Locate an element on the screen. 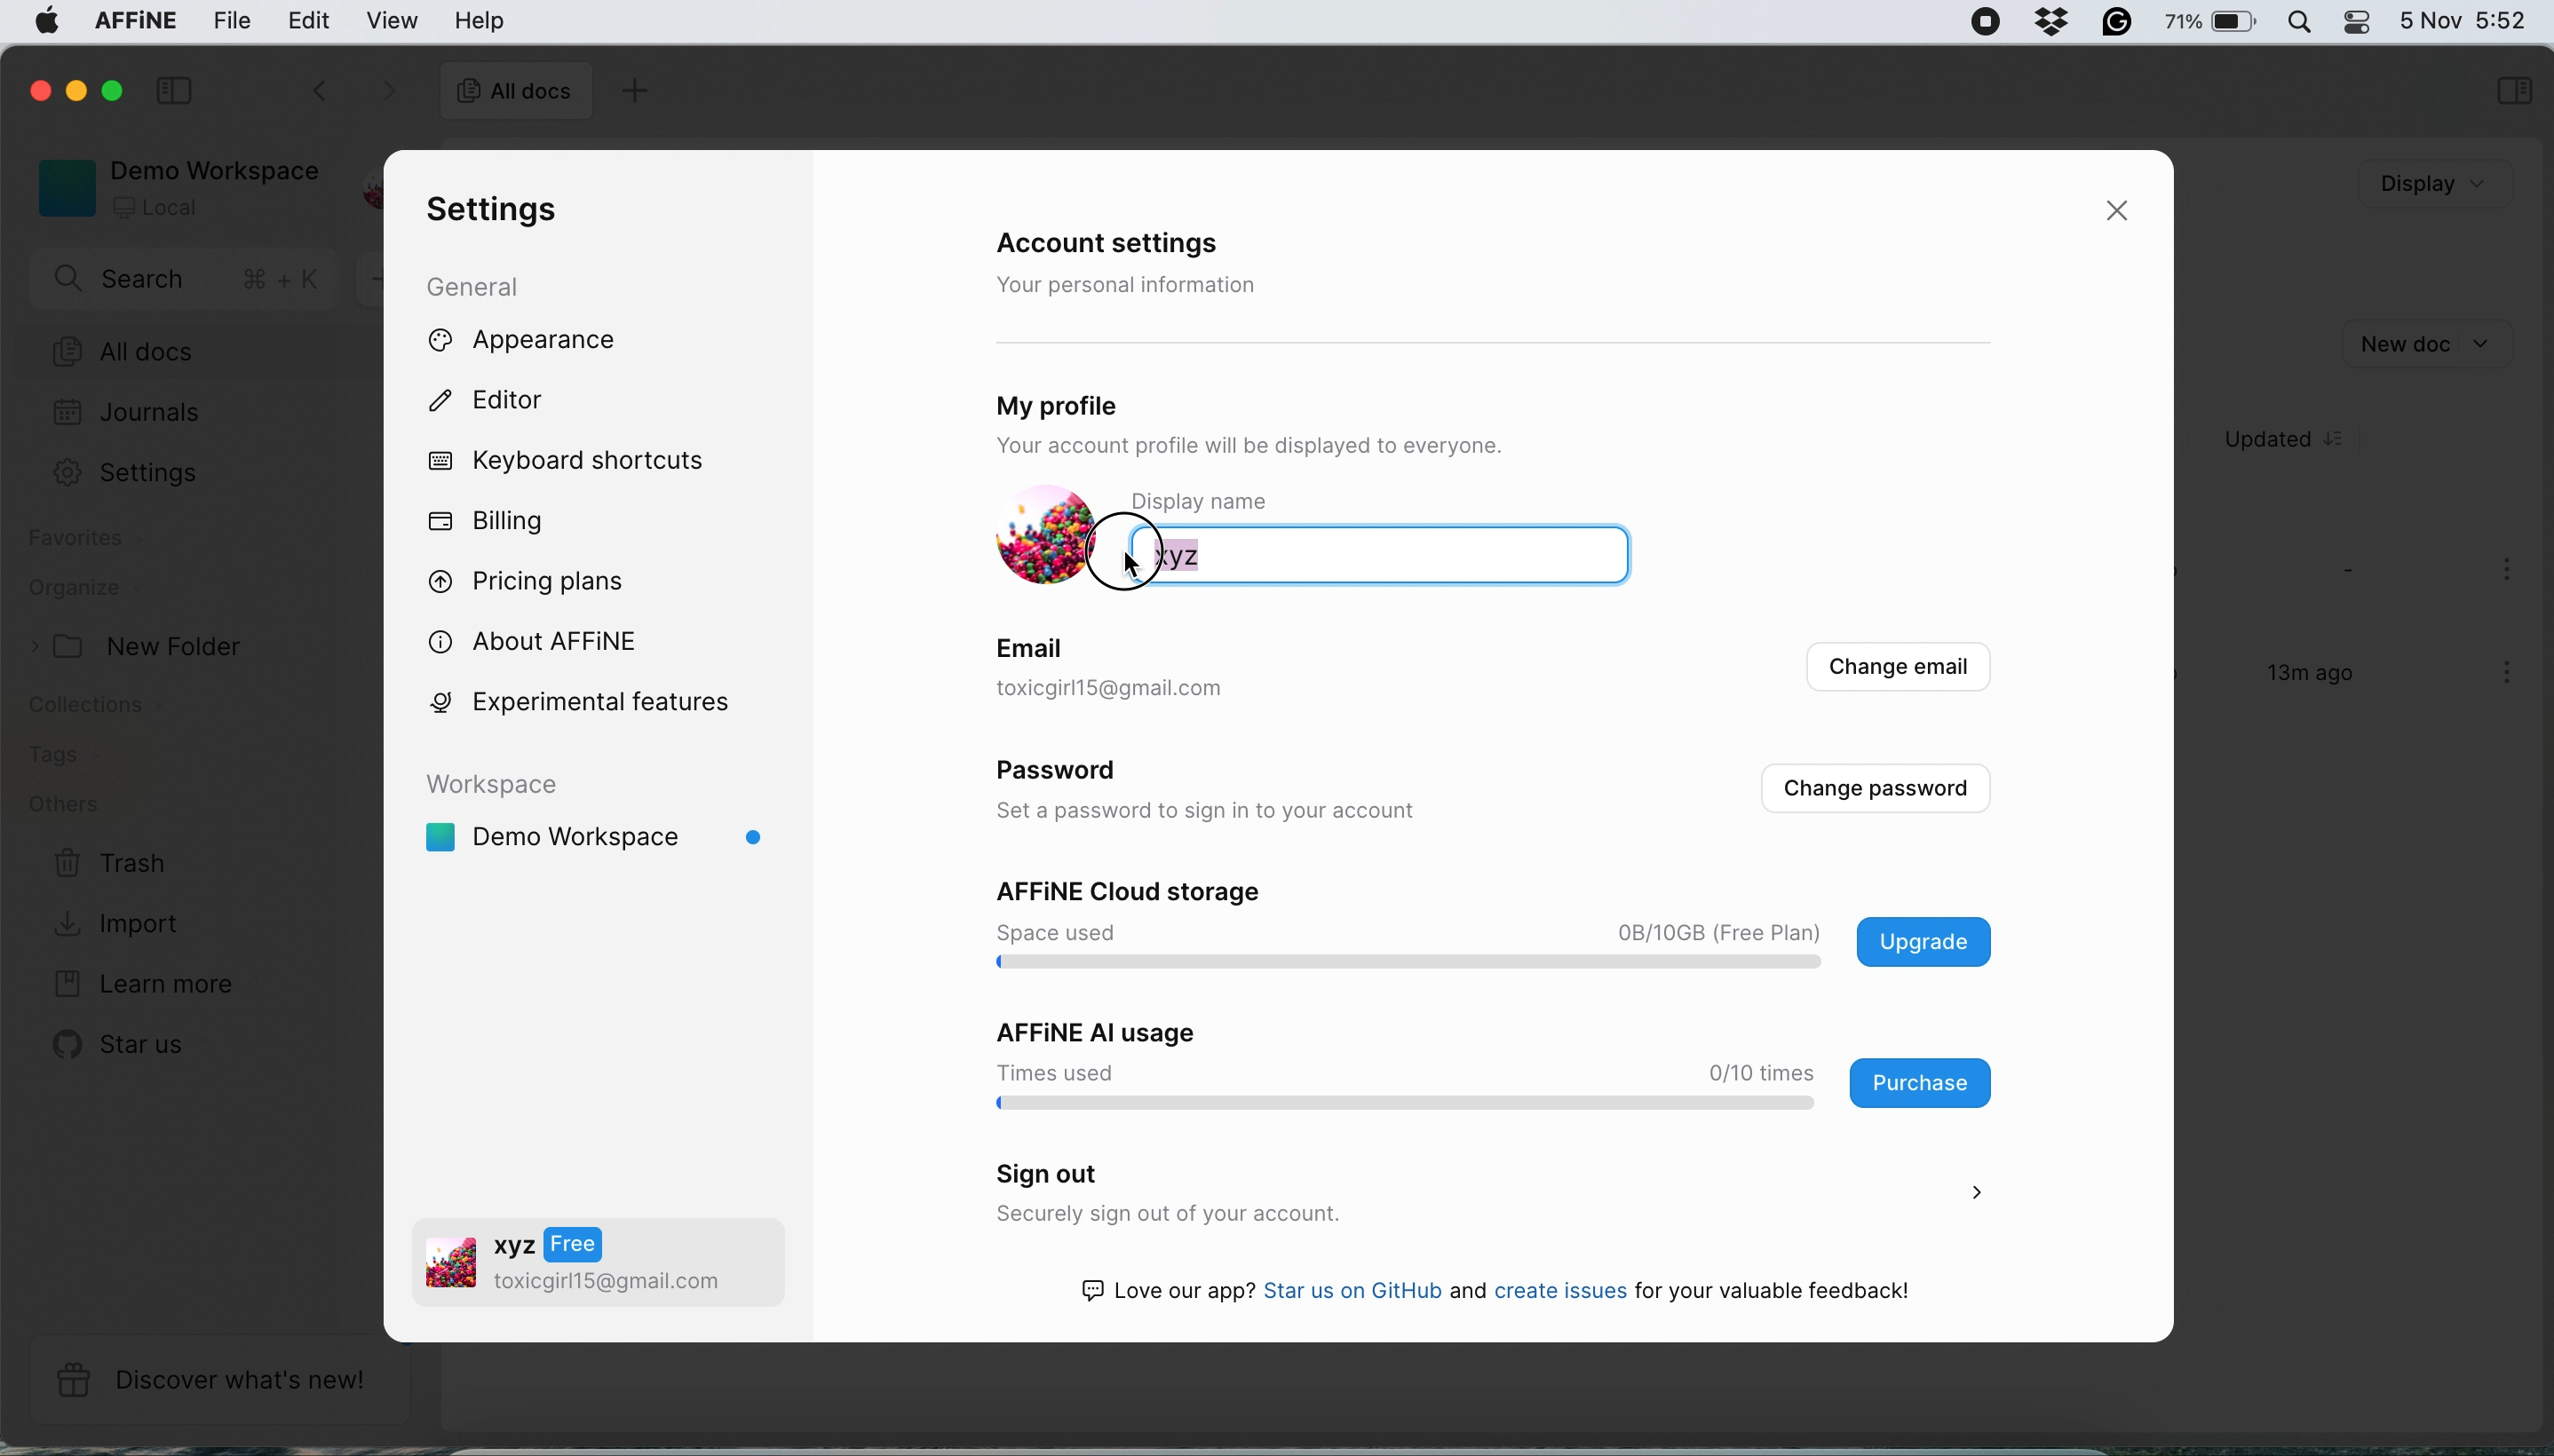 The width and height of the screenshot is (2554, 1456). your personal information is located at coordinates (1134, 285).